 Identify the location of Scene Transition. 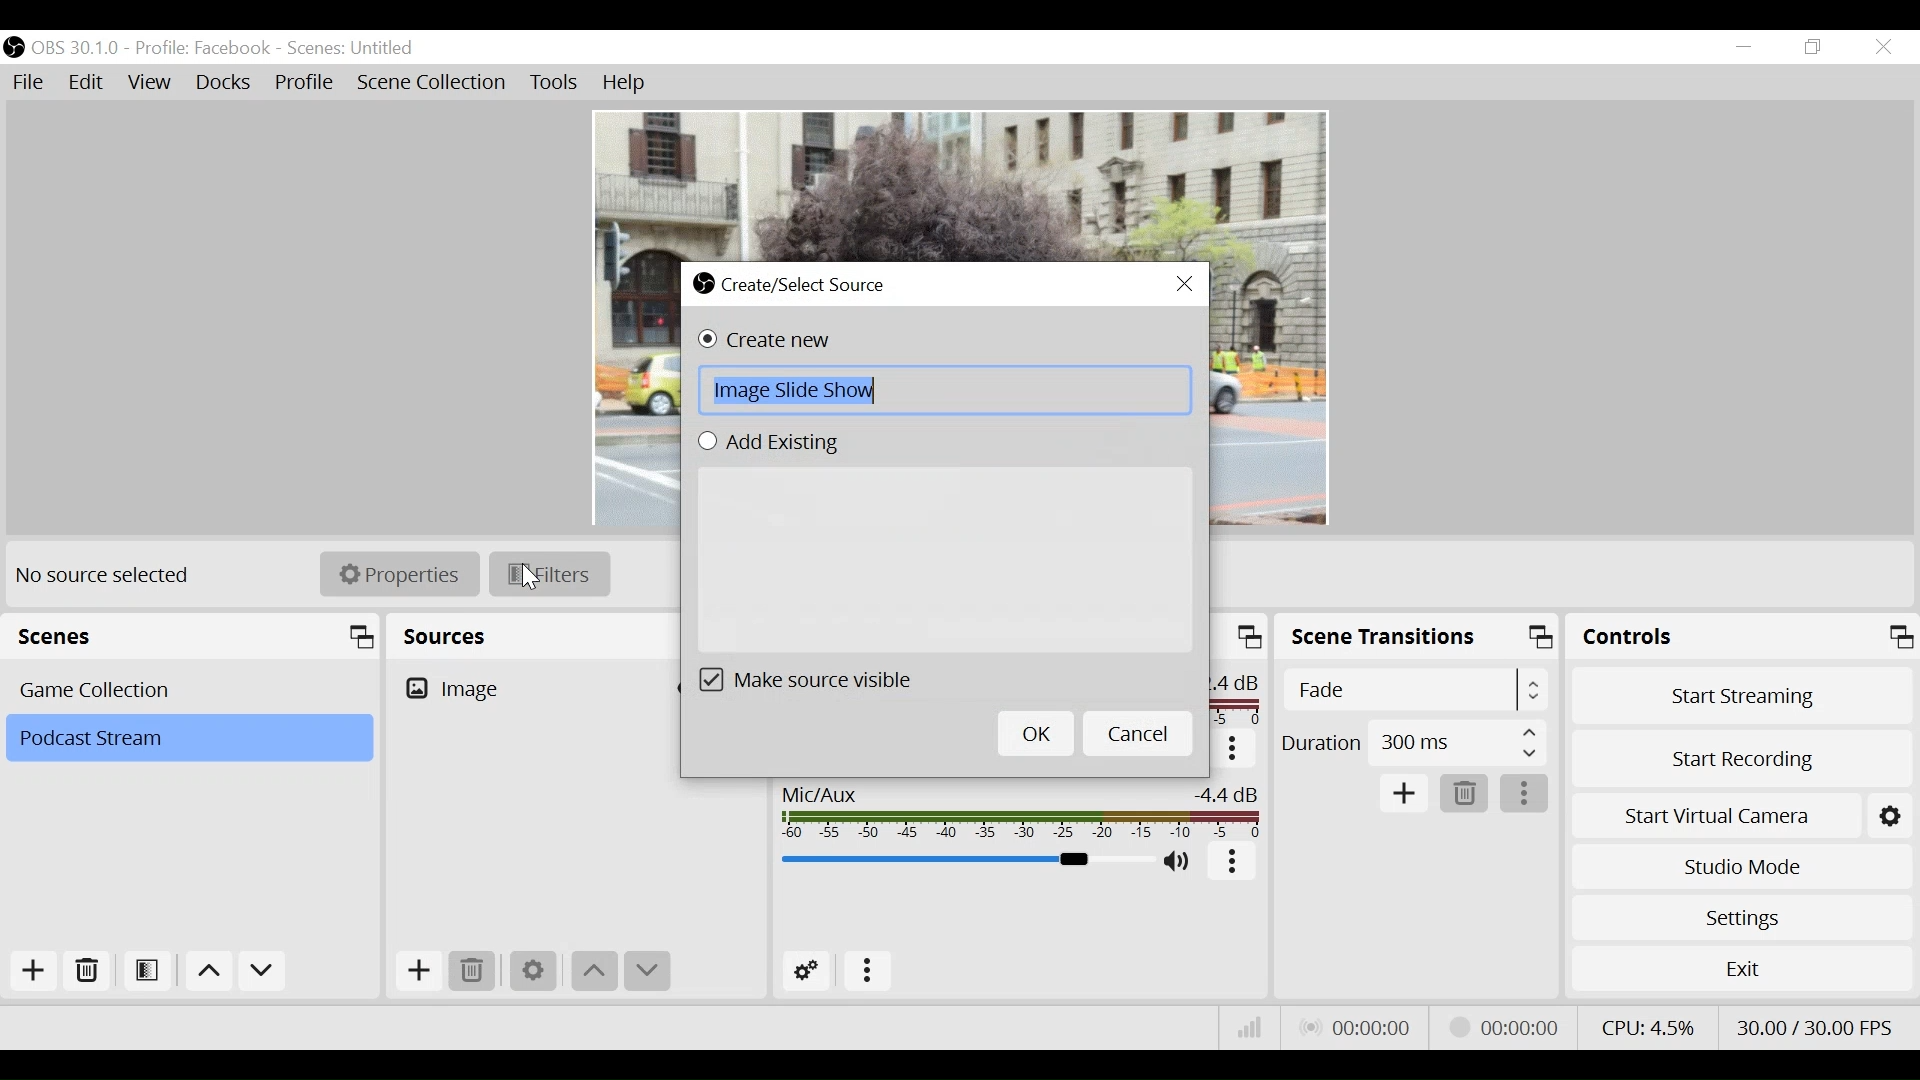
(1419, 640).